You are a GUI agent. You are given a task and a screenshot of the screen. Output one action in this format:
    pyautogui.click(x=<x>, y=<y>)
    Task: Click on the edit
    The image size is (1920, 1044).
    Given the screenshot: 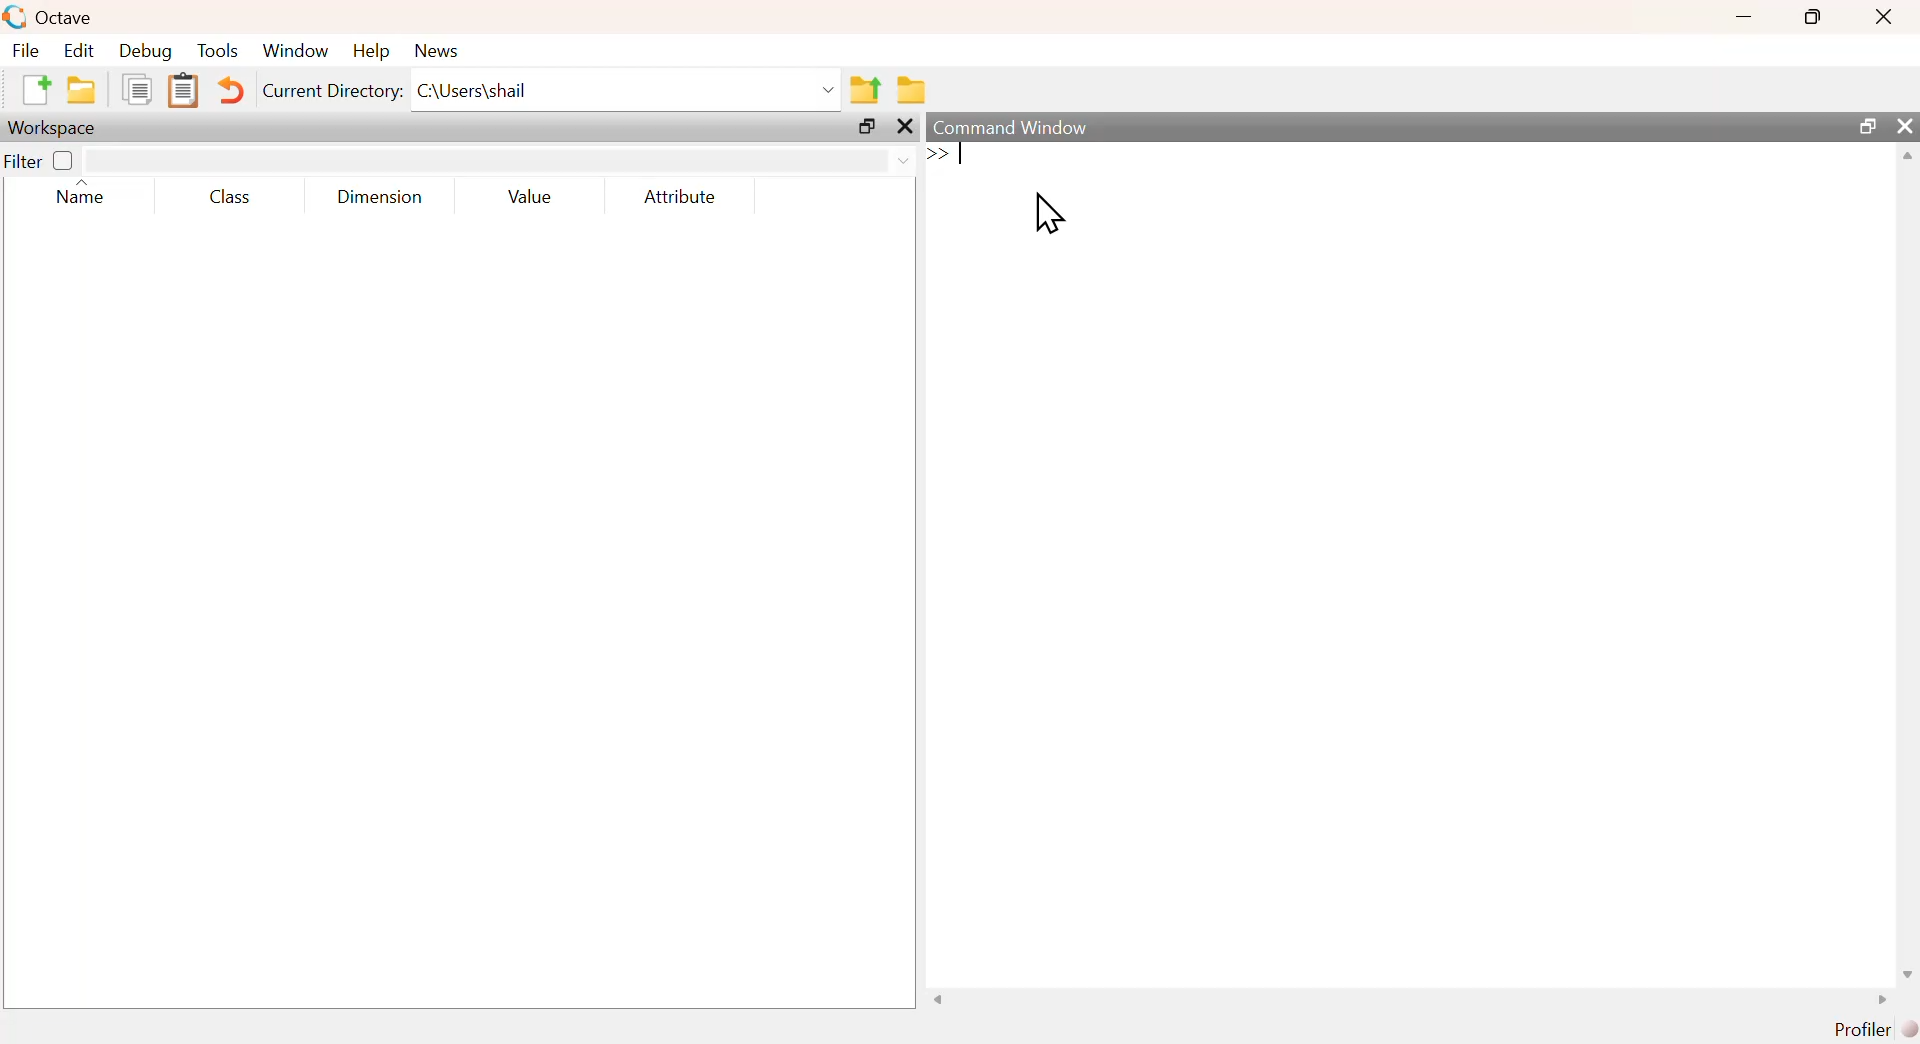 What is the action you would take?
    pyautogui.click(x=77, y=52)
    